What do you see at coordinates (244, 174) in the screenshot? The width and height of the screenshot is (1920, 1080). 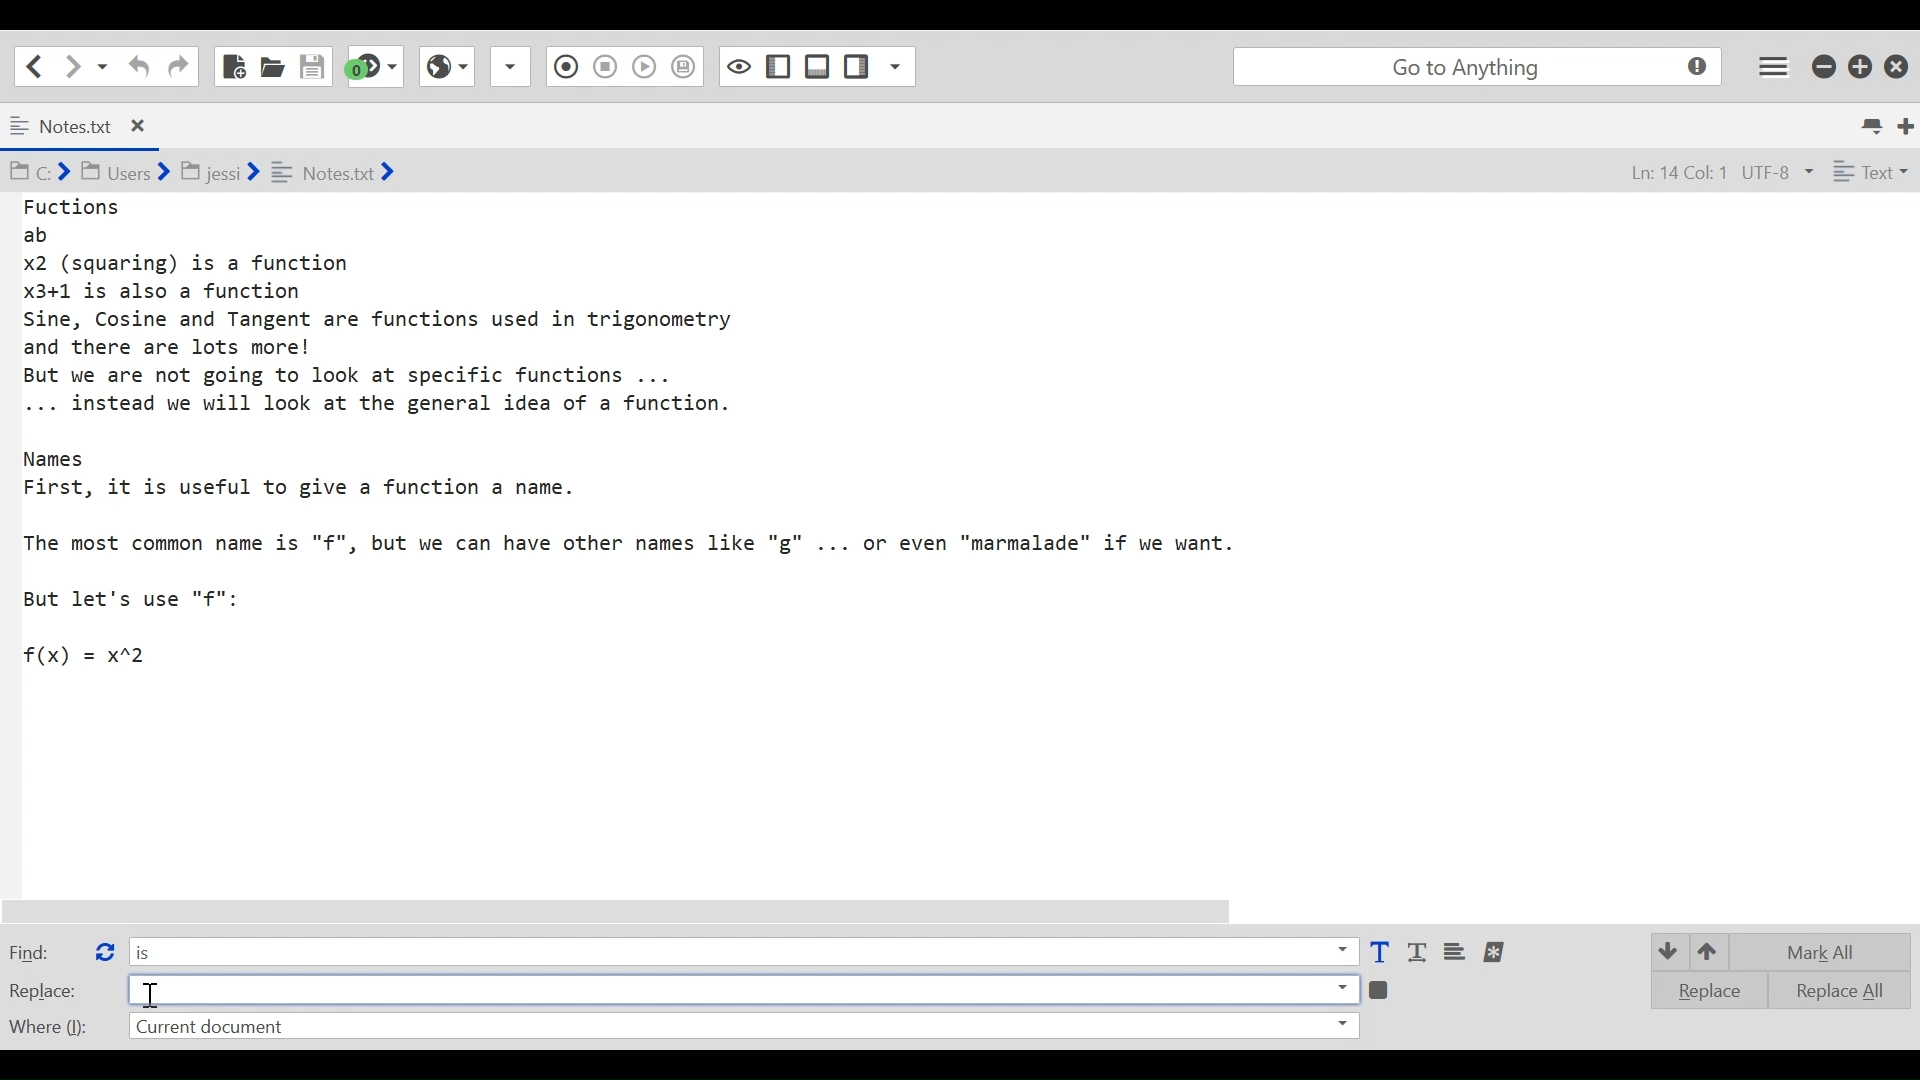 I see `Cd BY Users ¥ BJ jessi ¥ = Notesixt &` at bounding box center [244, 174].